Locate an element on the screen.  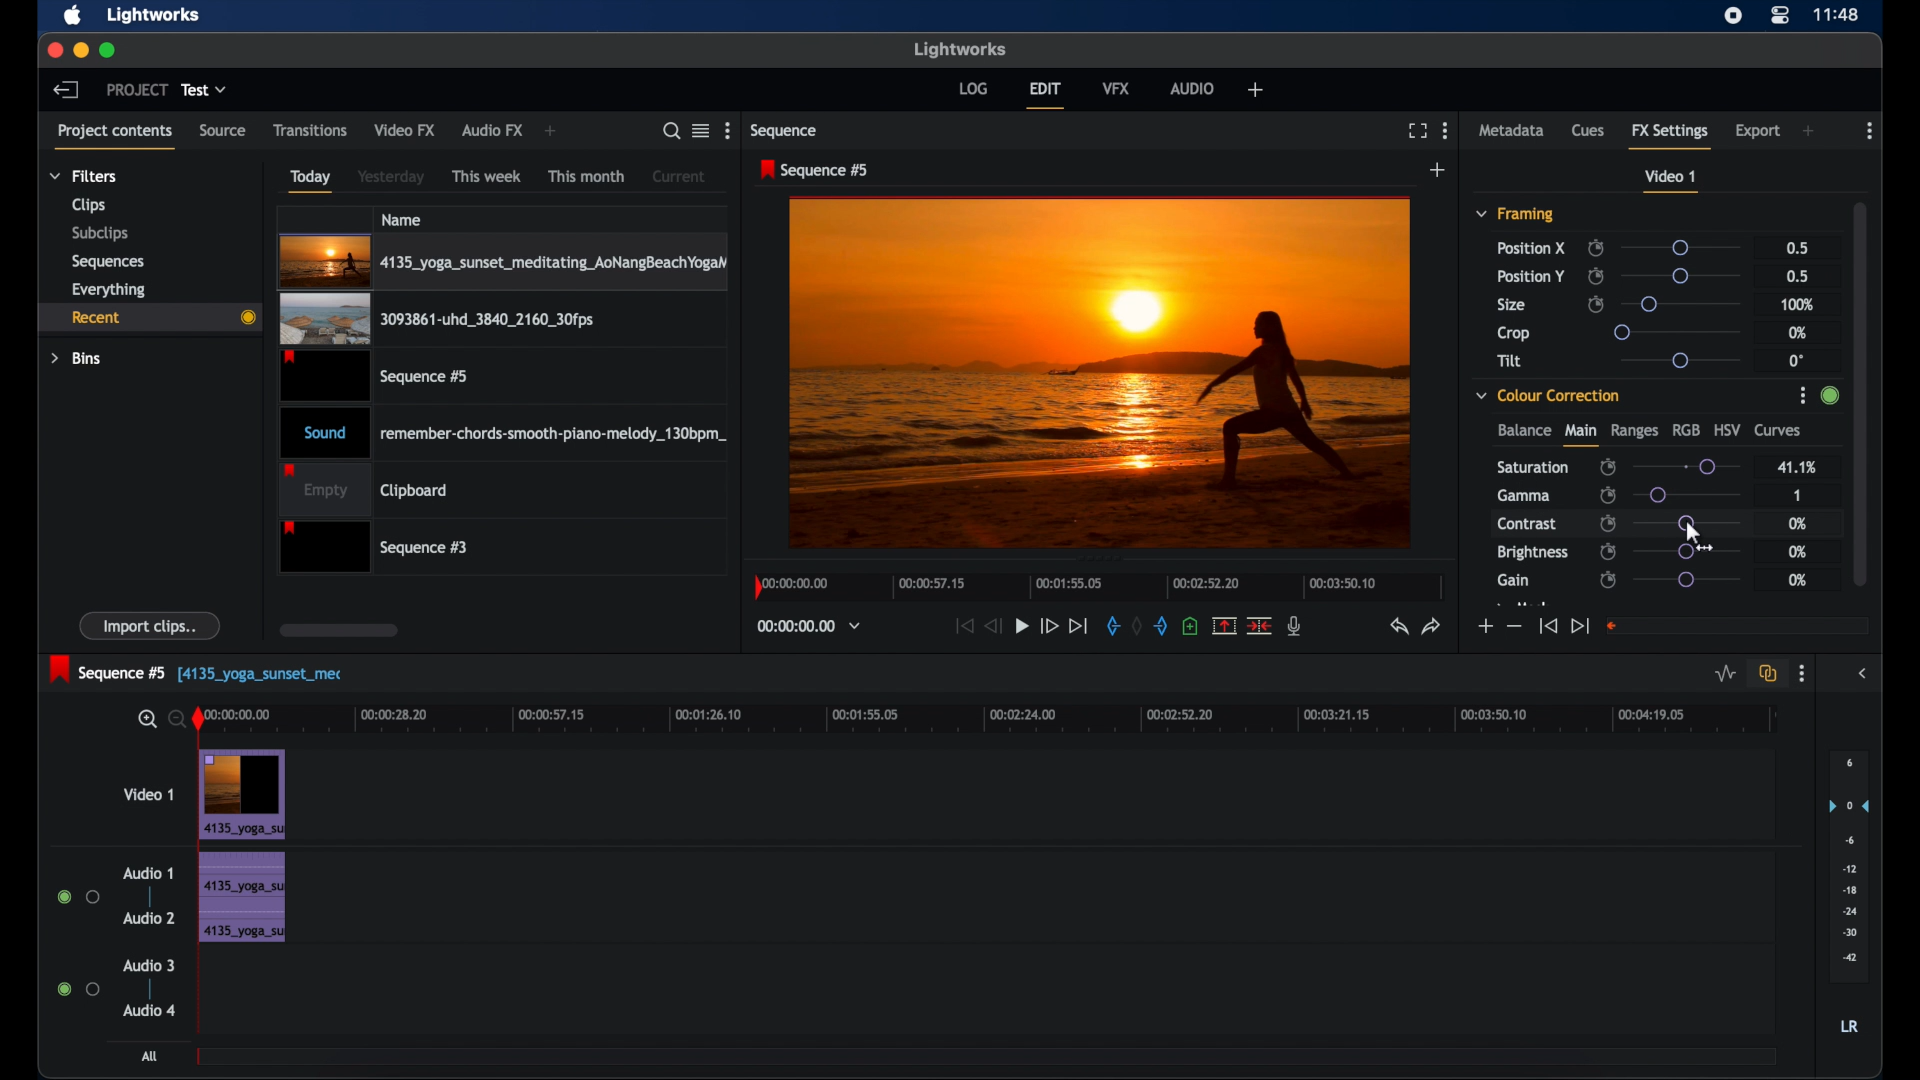
audio 3 is located at coordinates (148, 965).